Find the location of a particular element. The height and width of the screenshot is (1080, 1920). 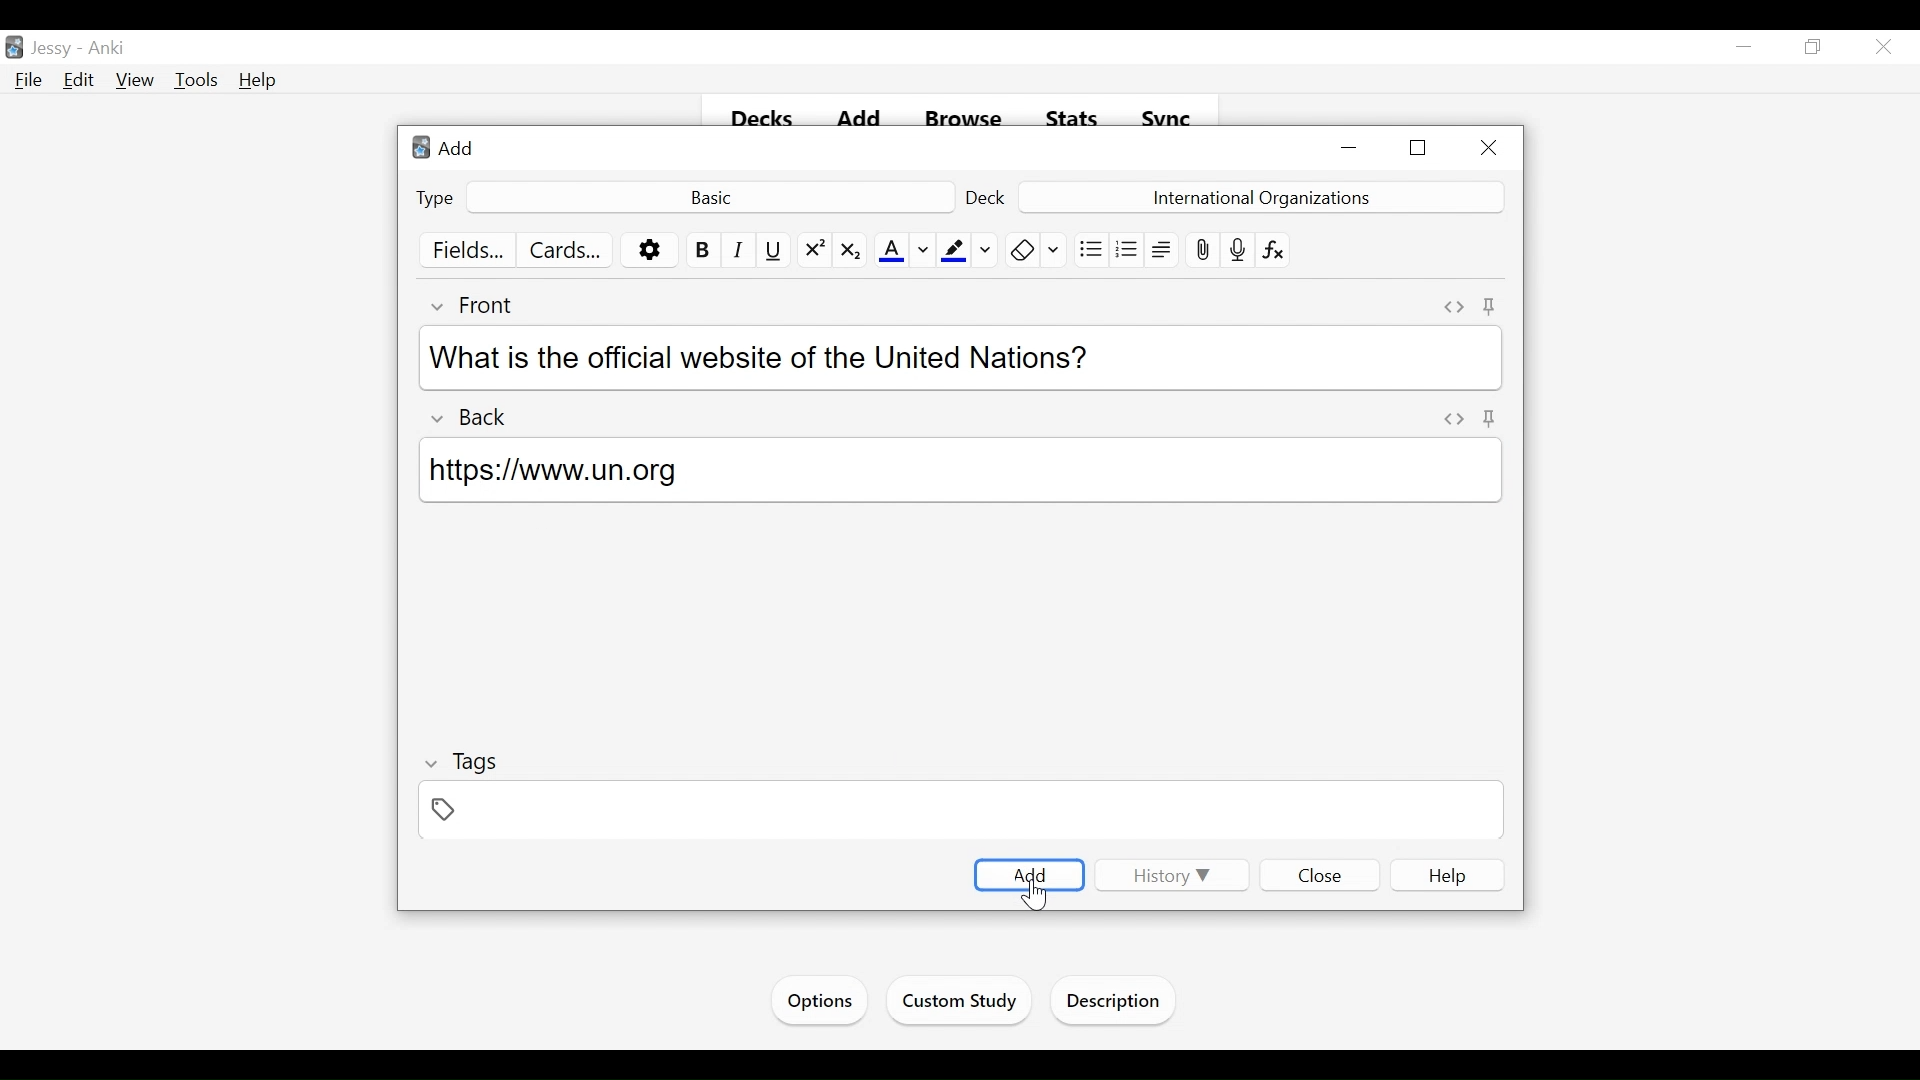

Anki Desktop icon is located at coordinates (14, 49).